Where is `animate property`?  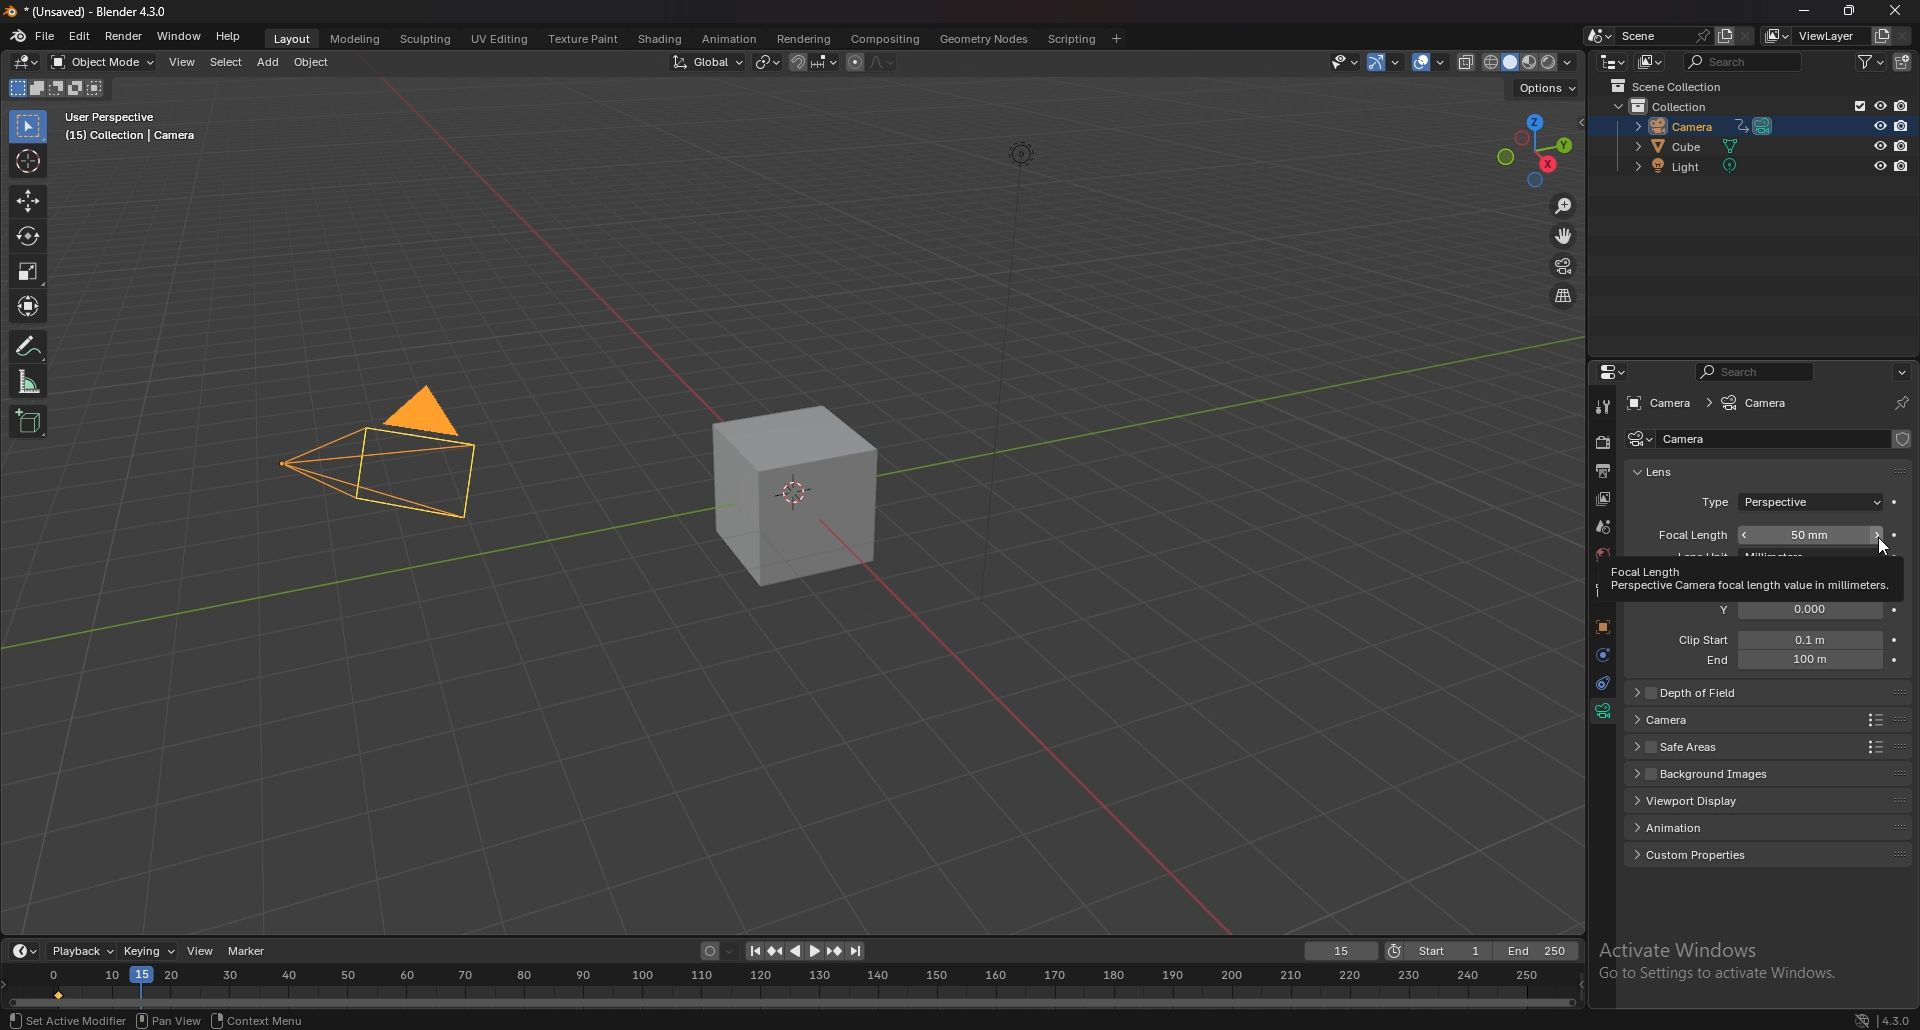
animate property is located at coordinates (1897, 503).